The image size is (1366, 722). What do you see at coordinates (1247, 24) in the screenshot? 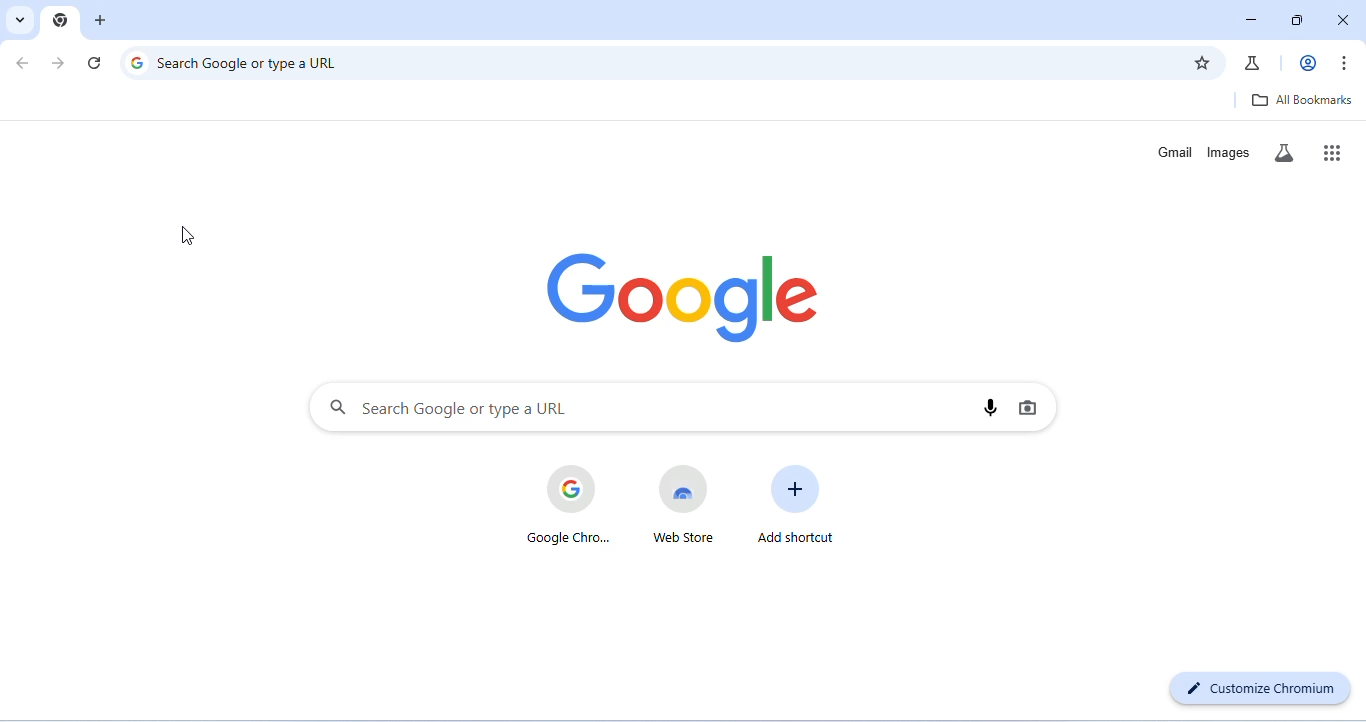
I see `minimize` at bounding box center [1247, 24].